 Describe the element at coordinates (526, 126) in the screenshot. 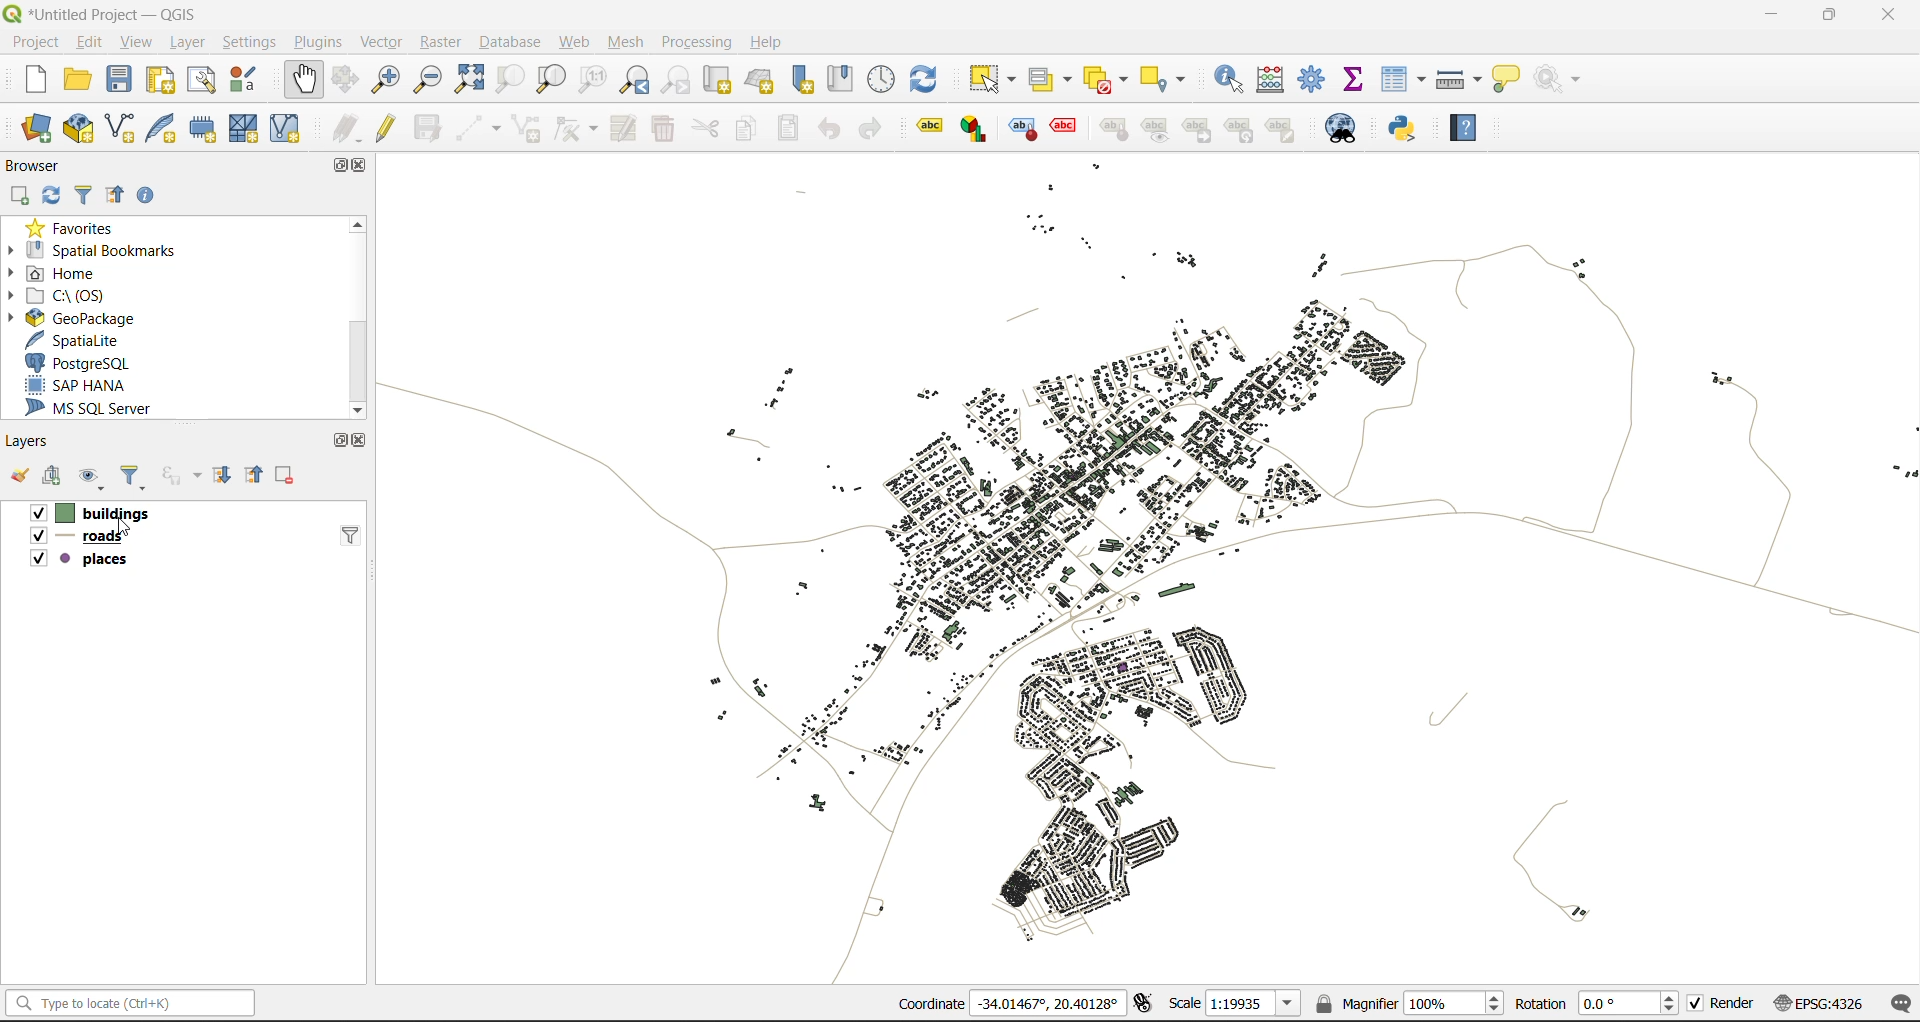

I see `add polygon` at that location.